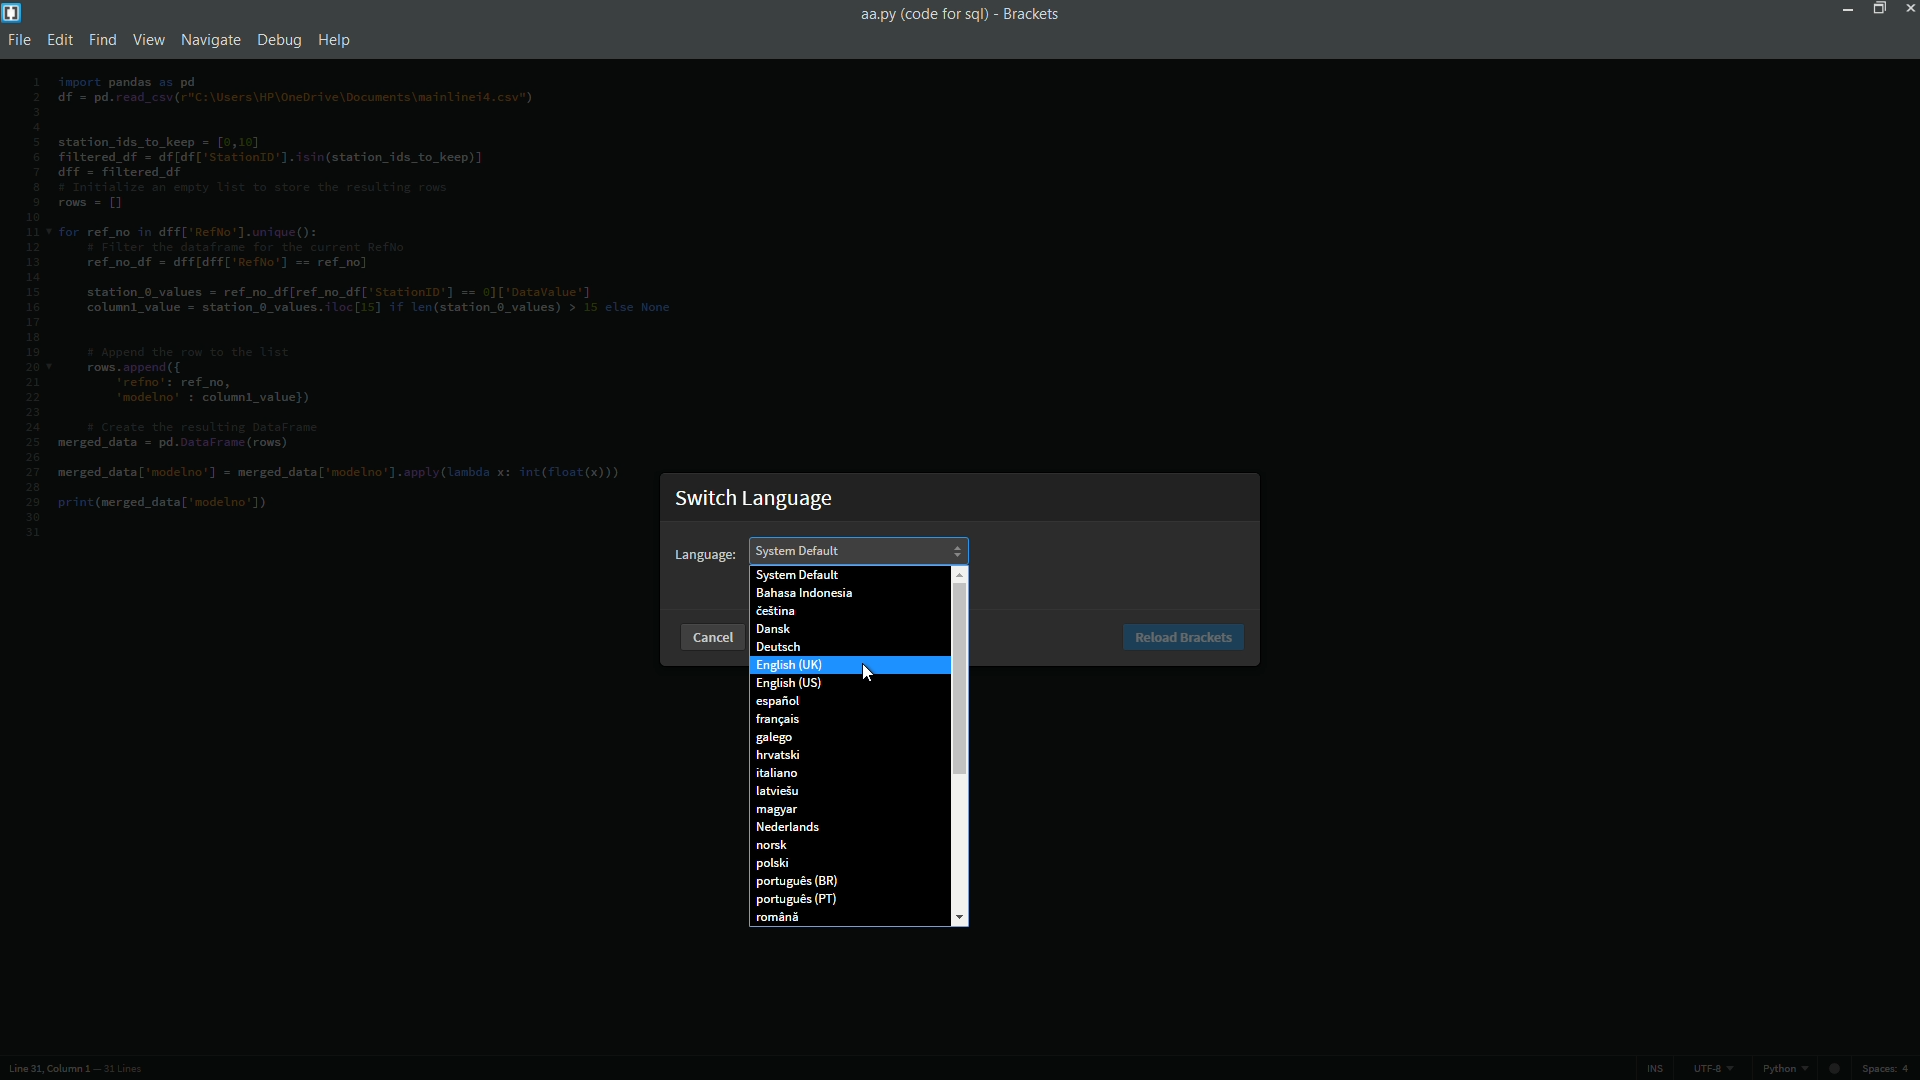 Image resolution: width=1920 pixels, height=1080 pixels. What do you see at coordinates (1844, 8) in the screenshot?
I see `minimize` at bounding box center [1844, 8].